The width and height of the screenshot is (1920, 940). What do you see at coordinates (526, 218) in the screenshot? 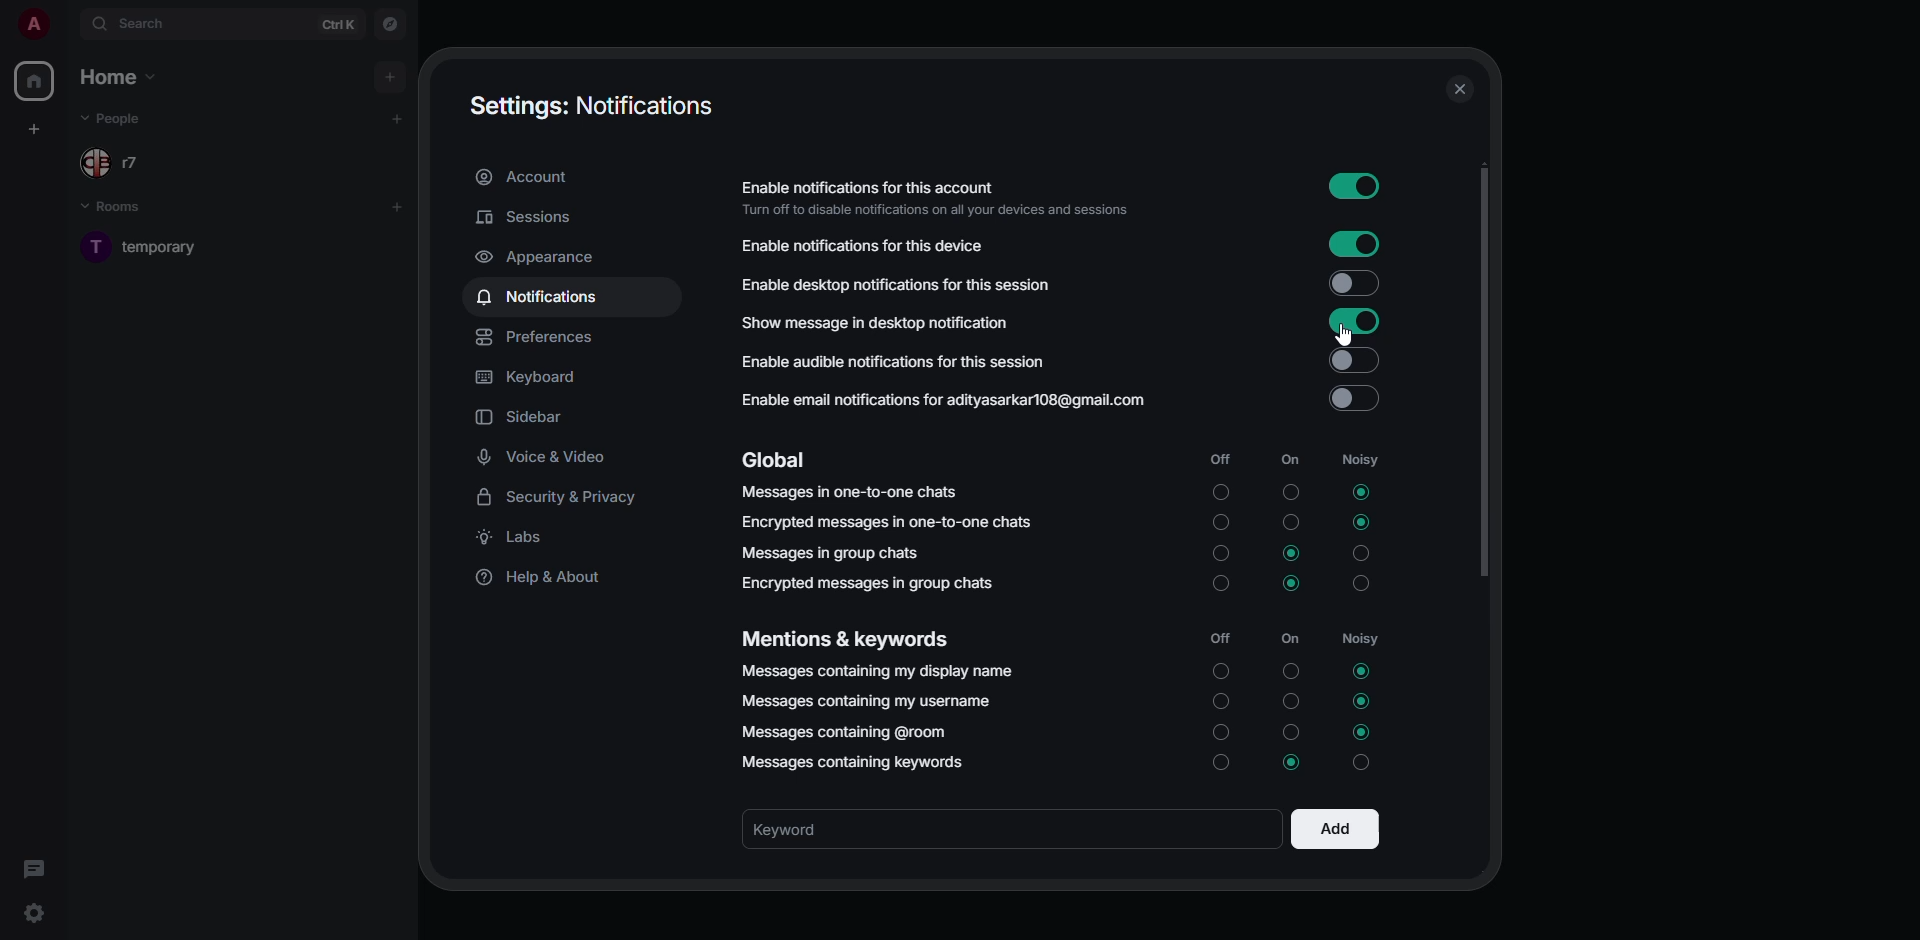
I see `sessions` at bounding box center [526, 218].